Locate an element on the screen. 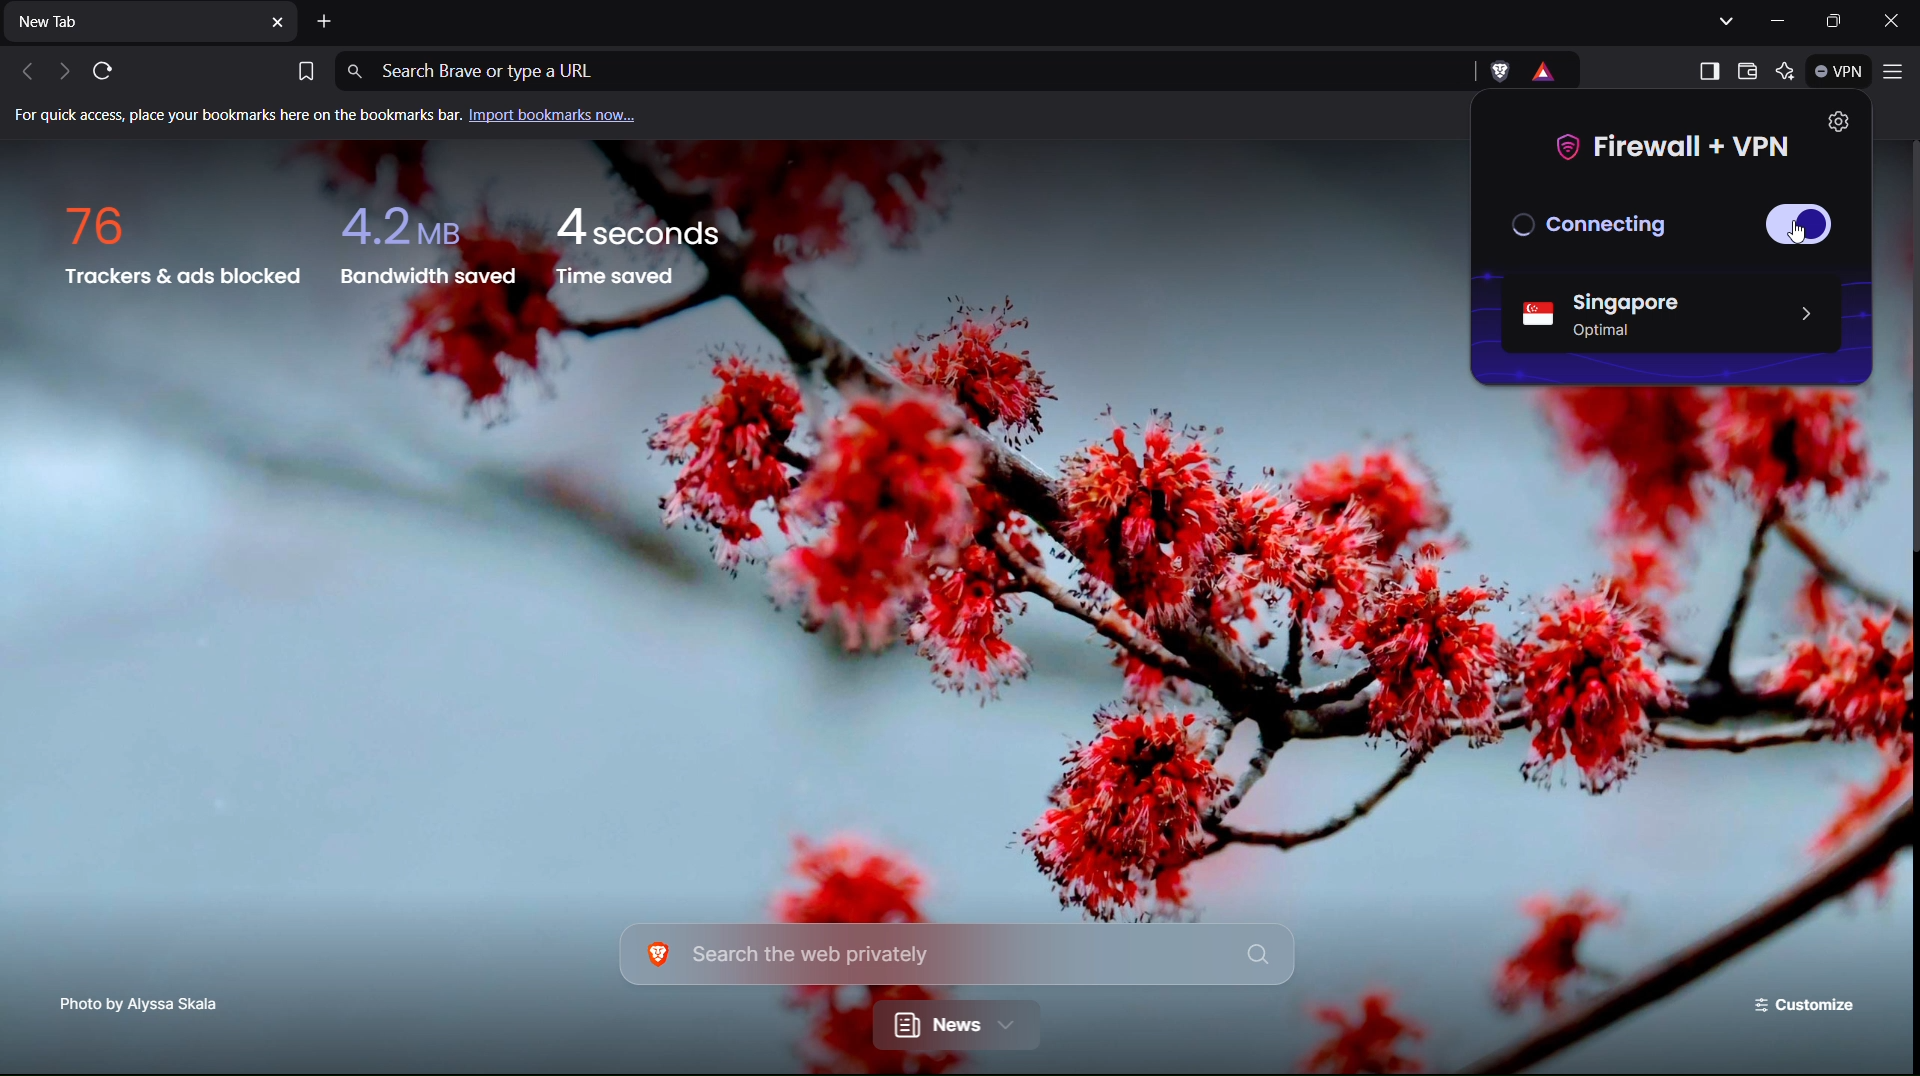 This screenshot has width=1920, height=1076. Add new tab is located at coordinates (326, 22).